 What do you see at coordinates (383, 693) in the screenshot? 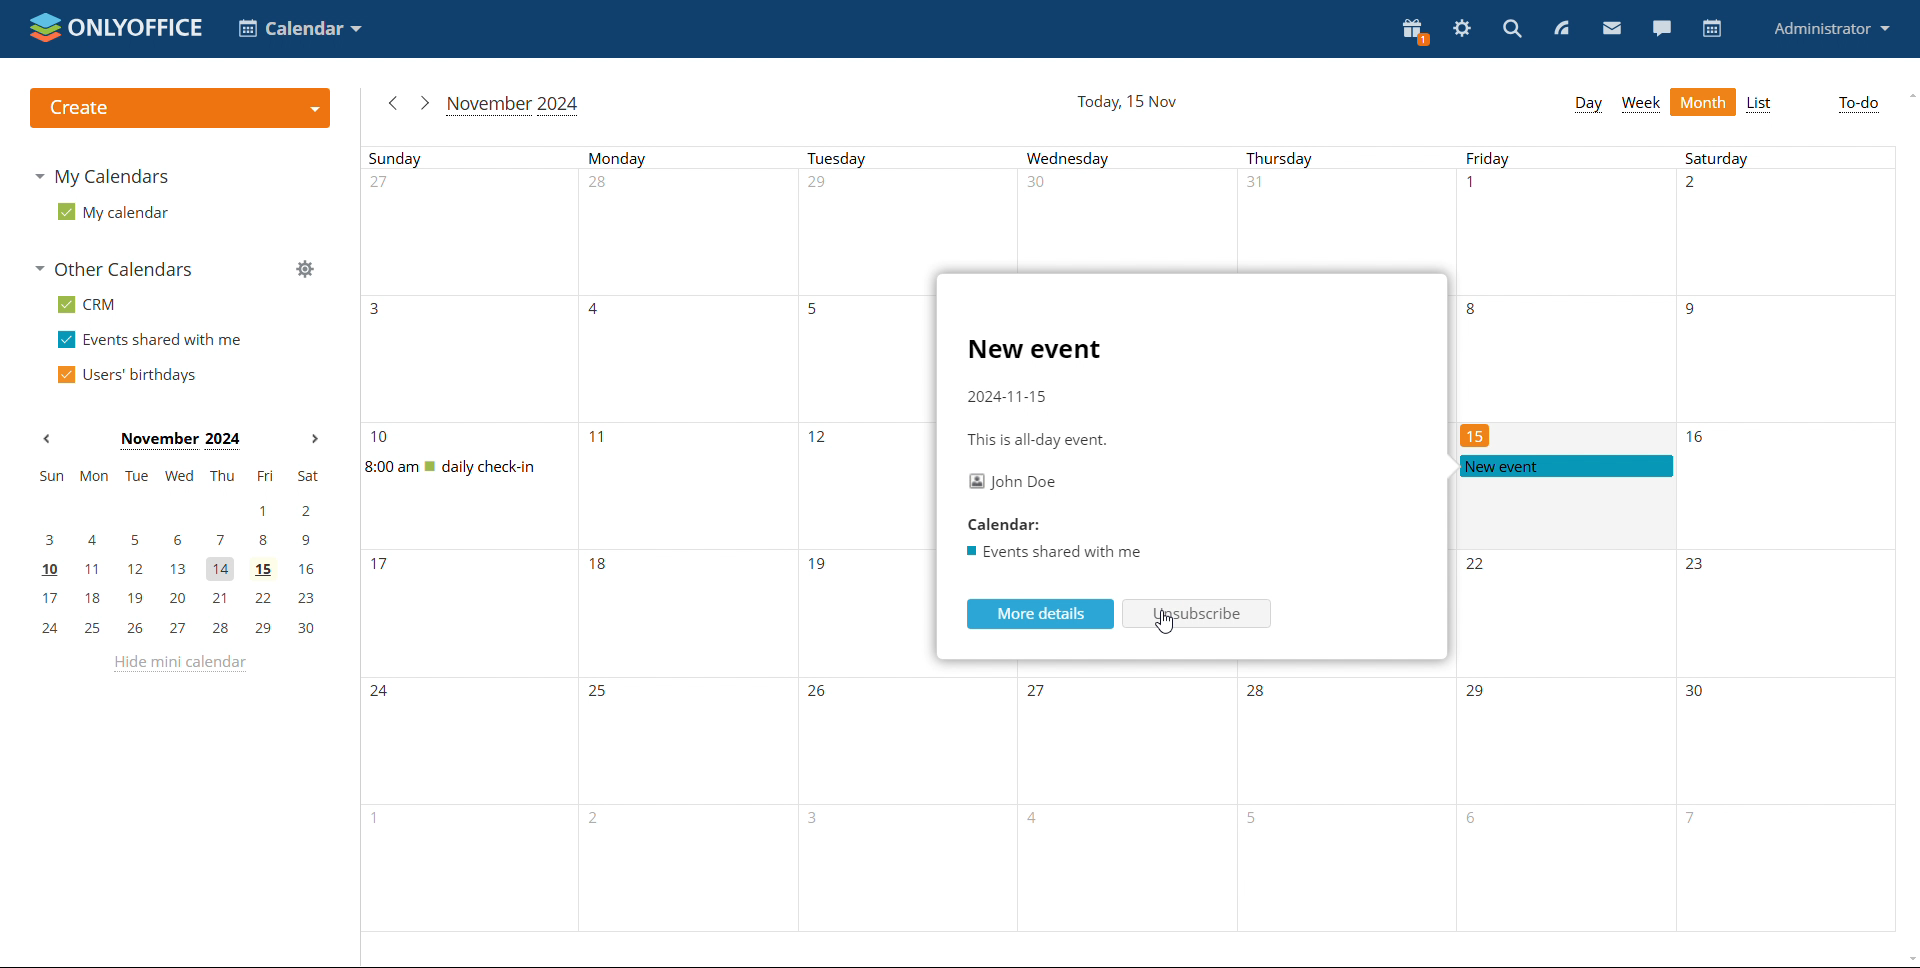
I see `` at bounding box center [383, 693].